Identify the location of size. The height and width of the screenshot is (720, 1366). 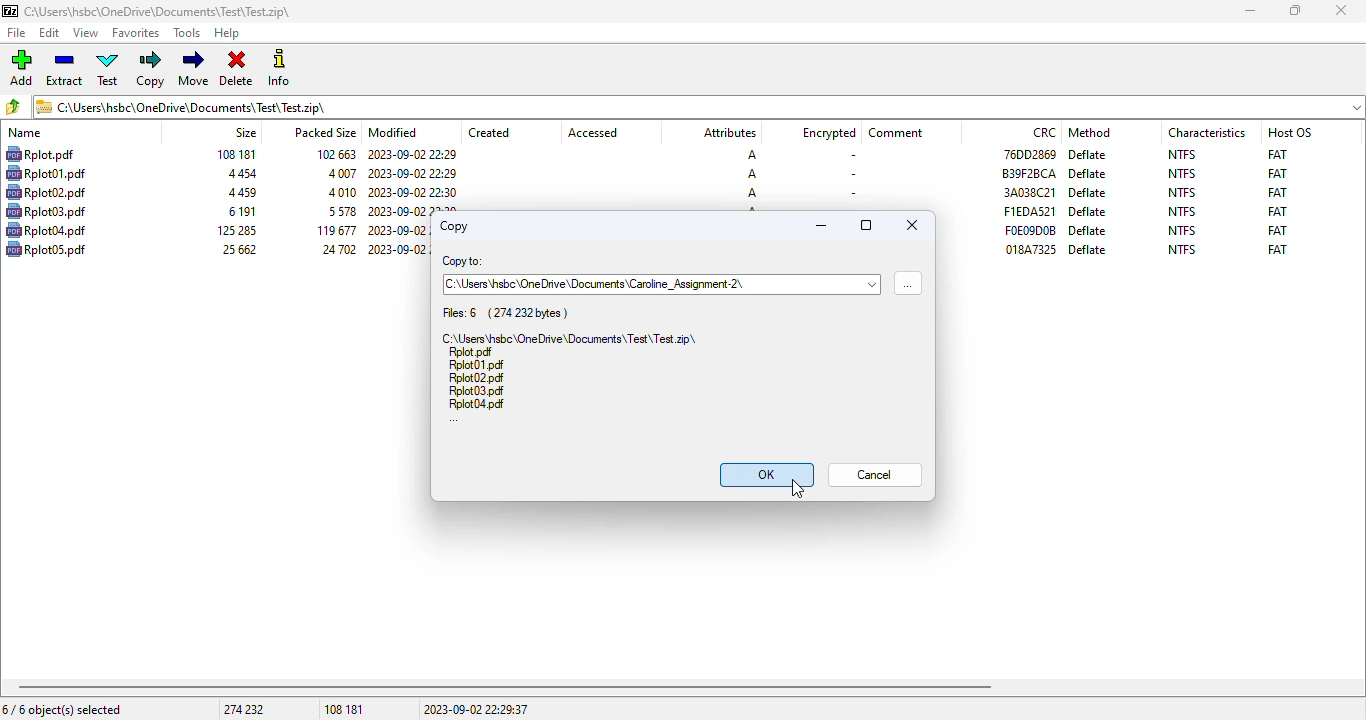
(240, 193).